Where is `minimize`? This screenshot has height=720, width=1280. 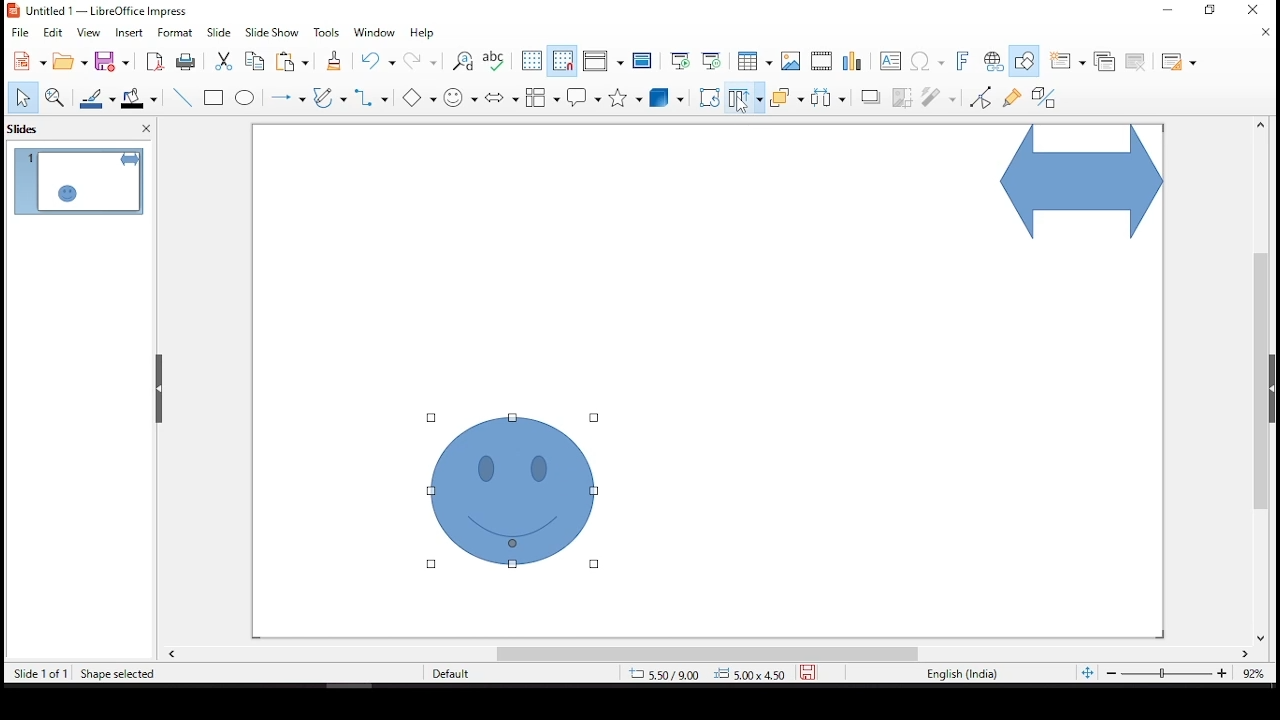 minimize is located at coordinates (1169, 8).